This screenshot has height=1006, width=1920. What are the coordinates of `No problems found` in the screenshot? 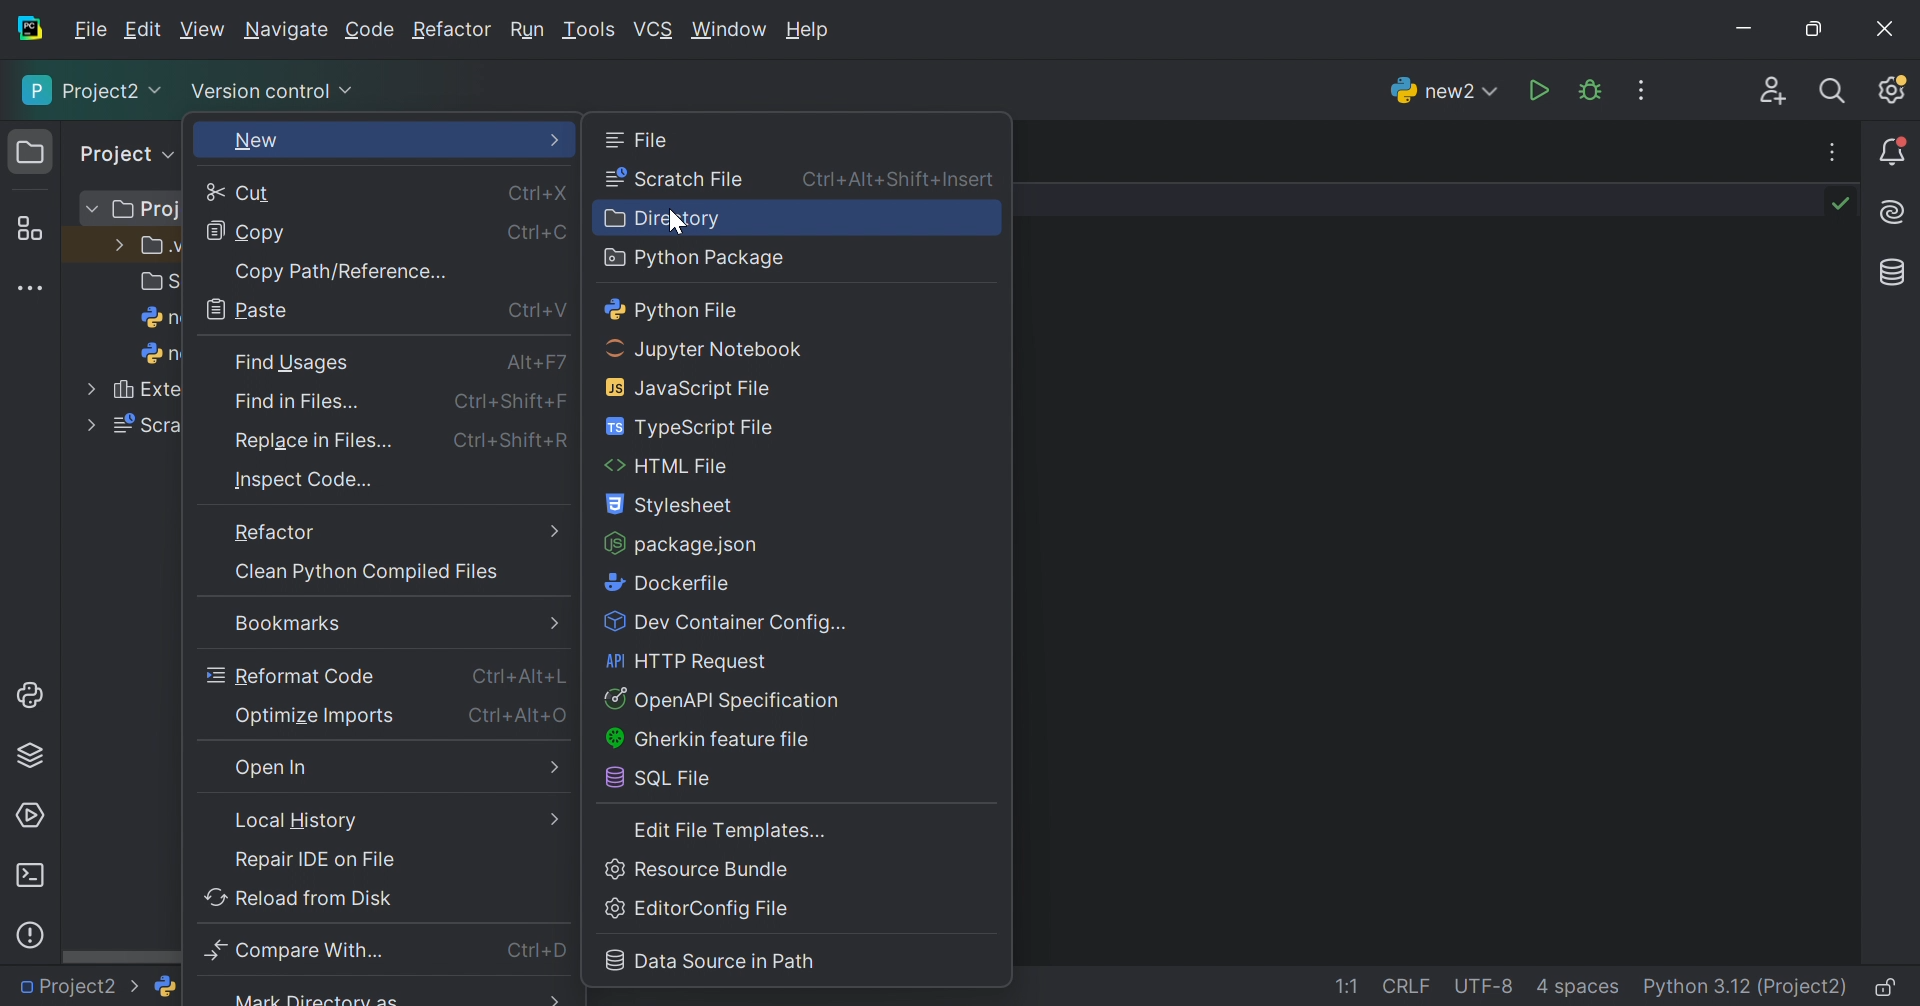 It's located at (1840, 203).